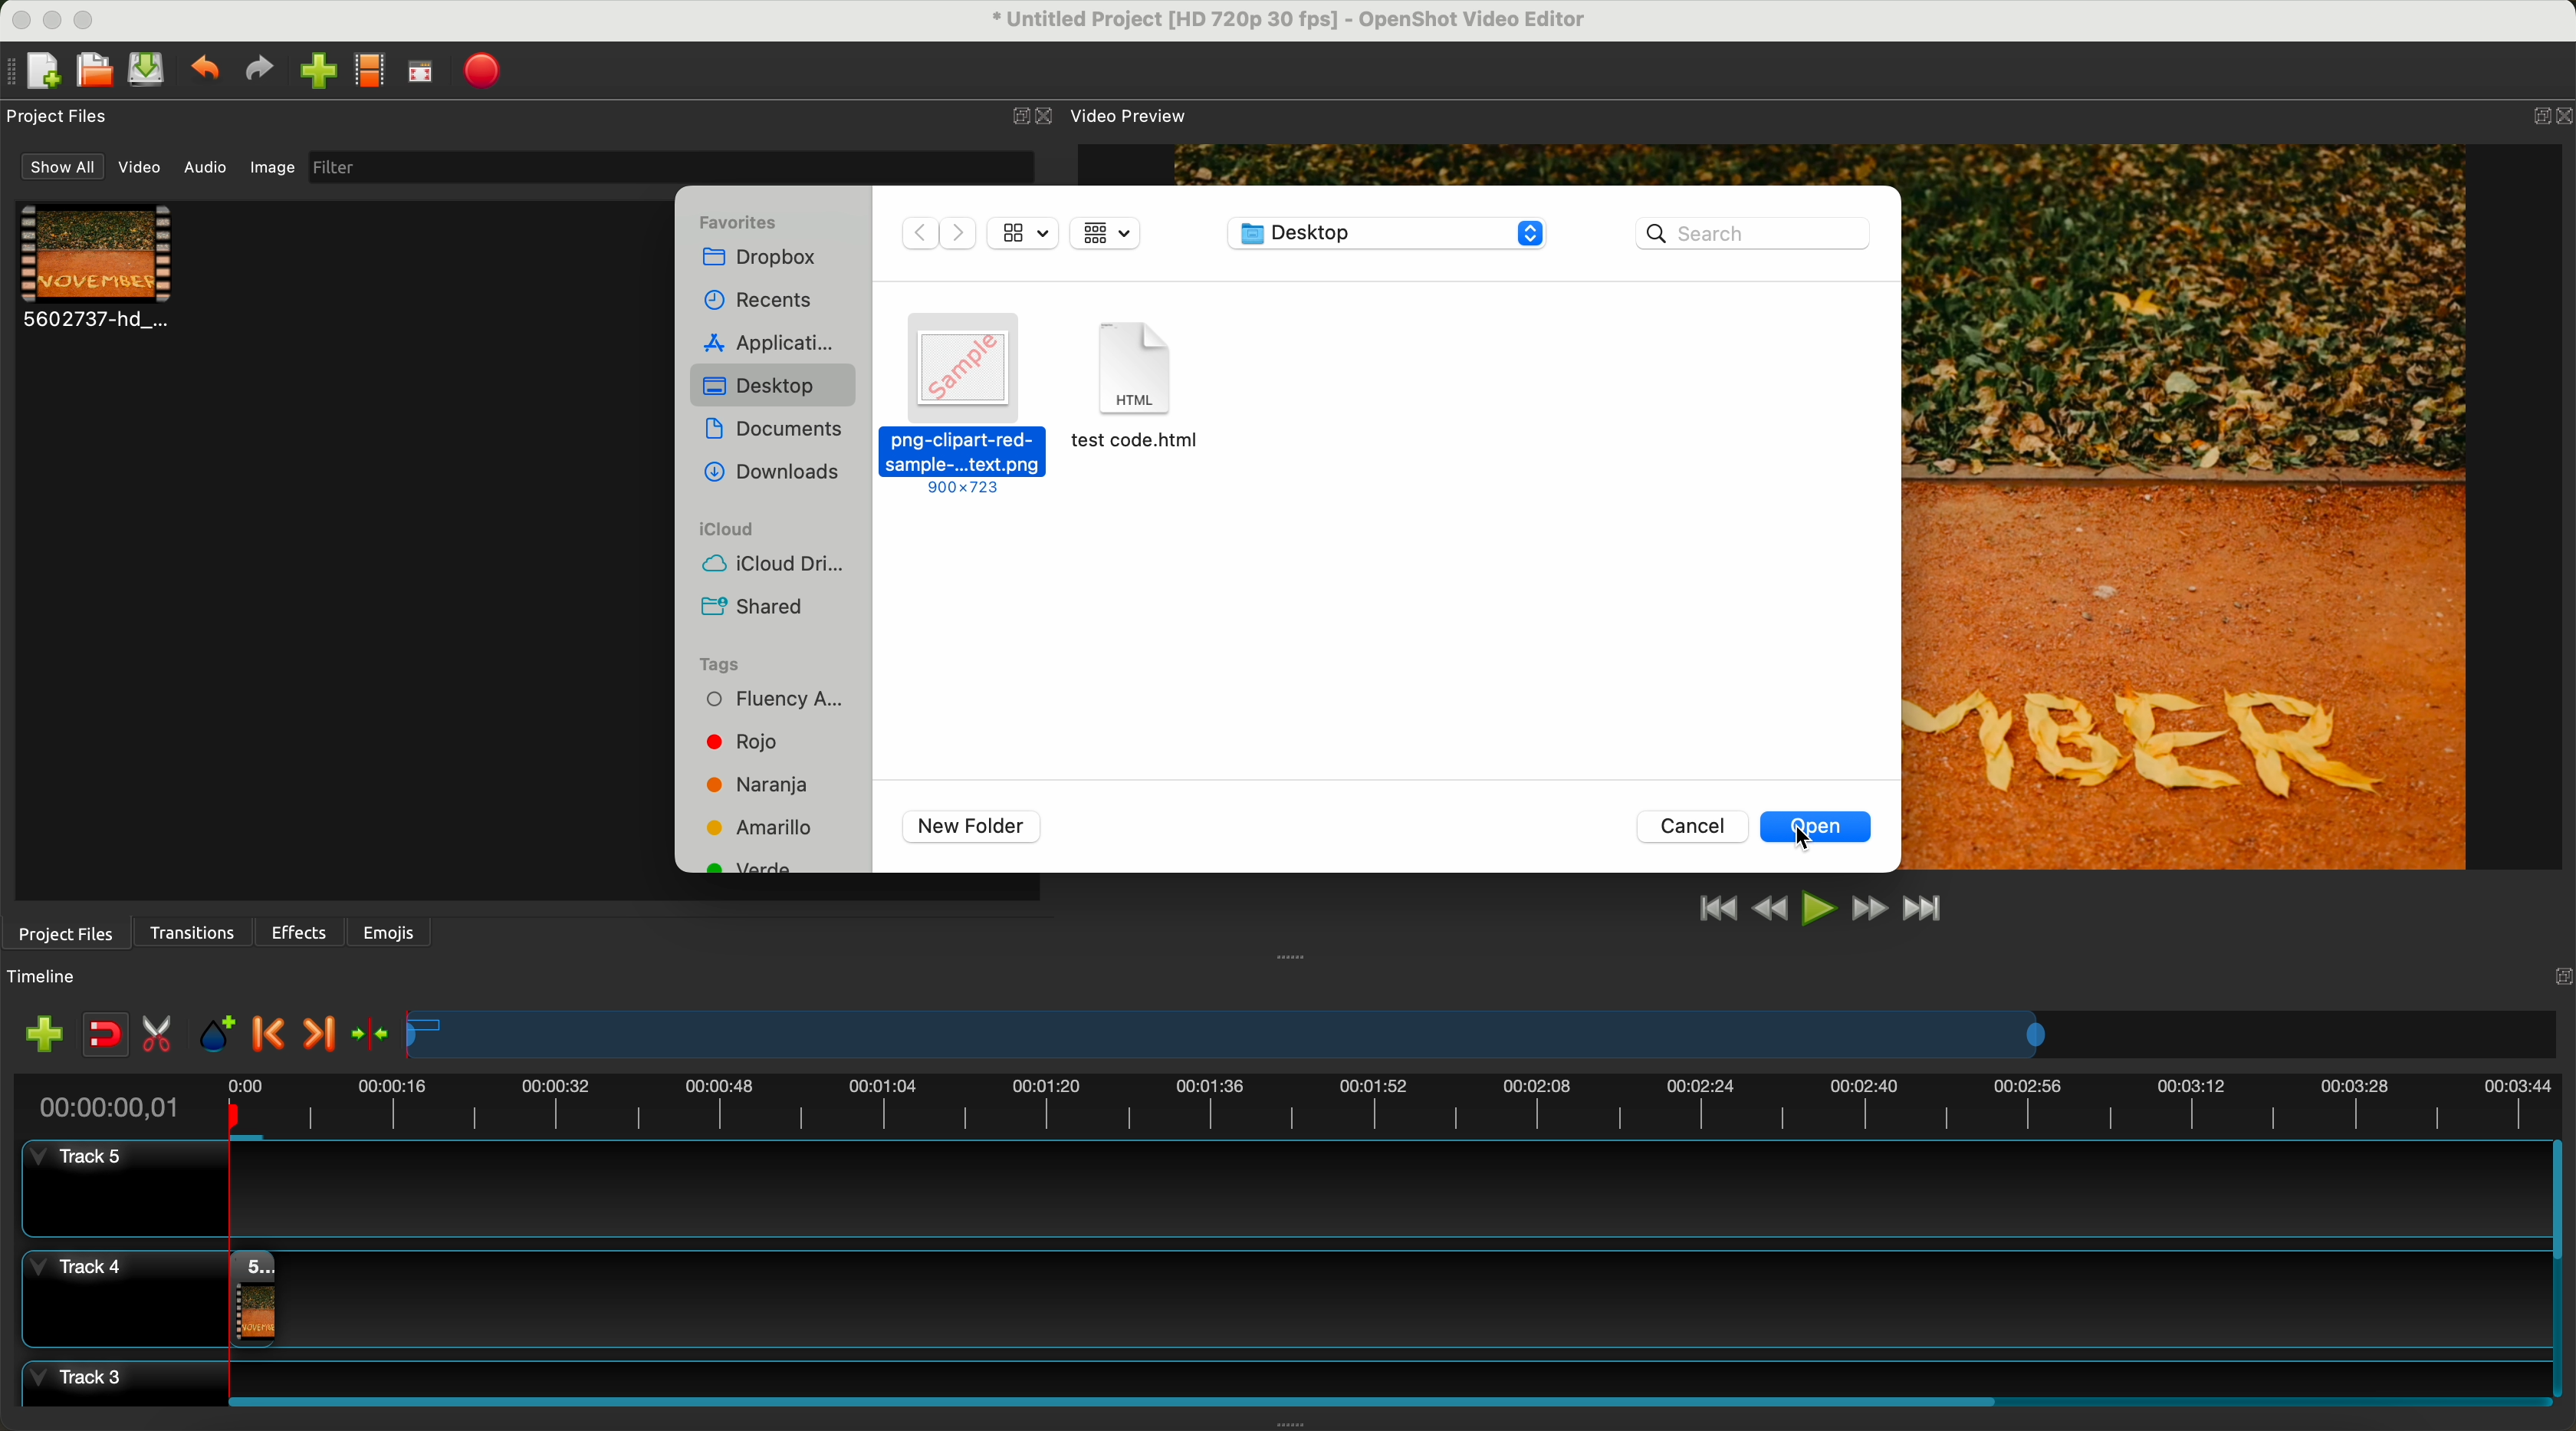 This screenshot has width=2576, height=1431. What do you see at coordinates (768, 784) in the screenshot?
I see `Naranja` at bounding box center [768, 784].